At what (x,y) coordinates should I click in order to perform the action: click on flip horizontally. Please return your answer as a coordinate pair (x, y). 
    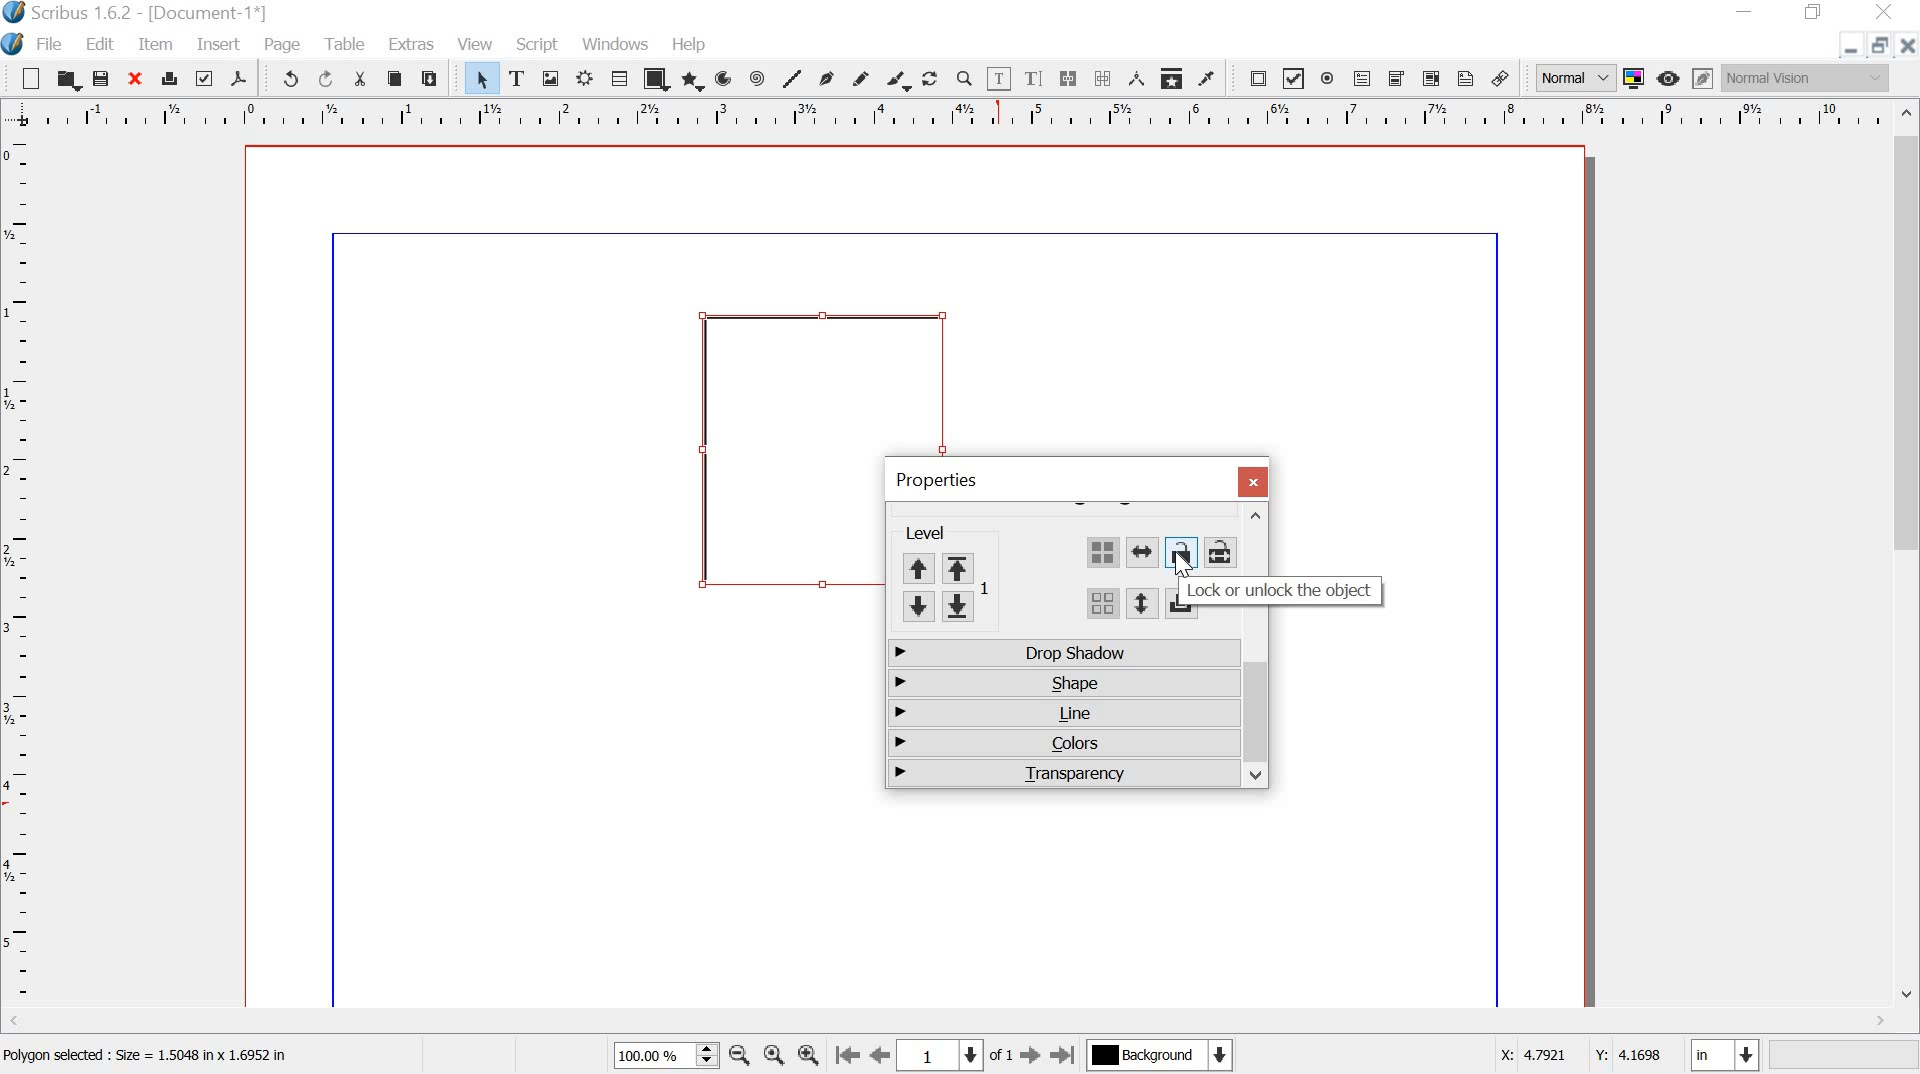
    Looking at the image, I should click on (1143, 554).